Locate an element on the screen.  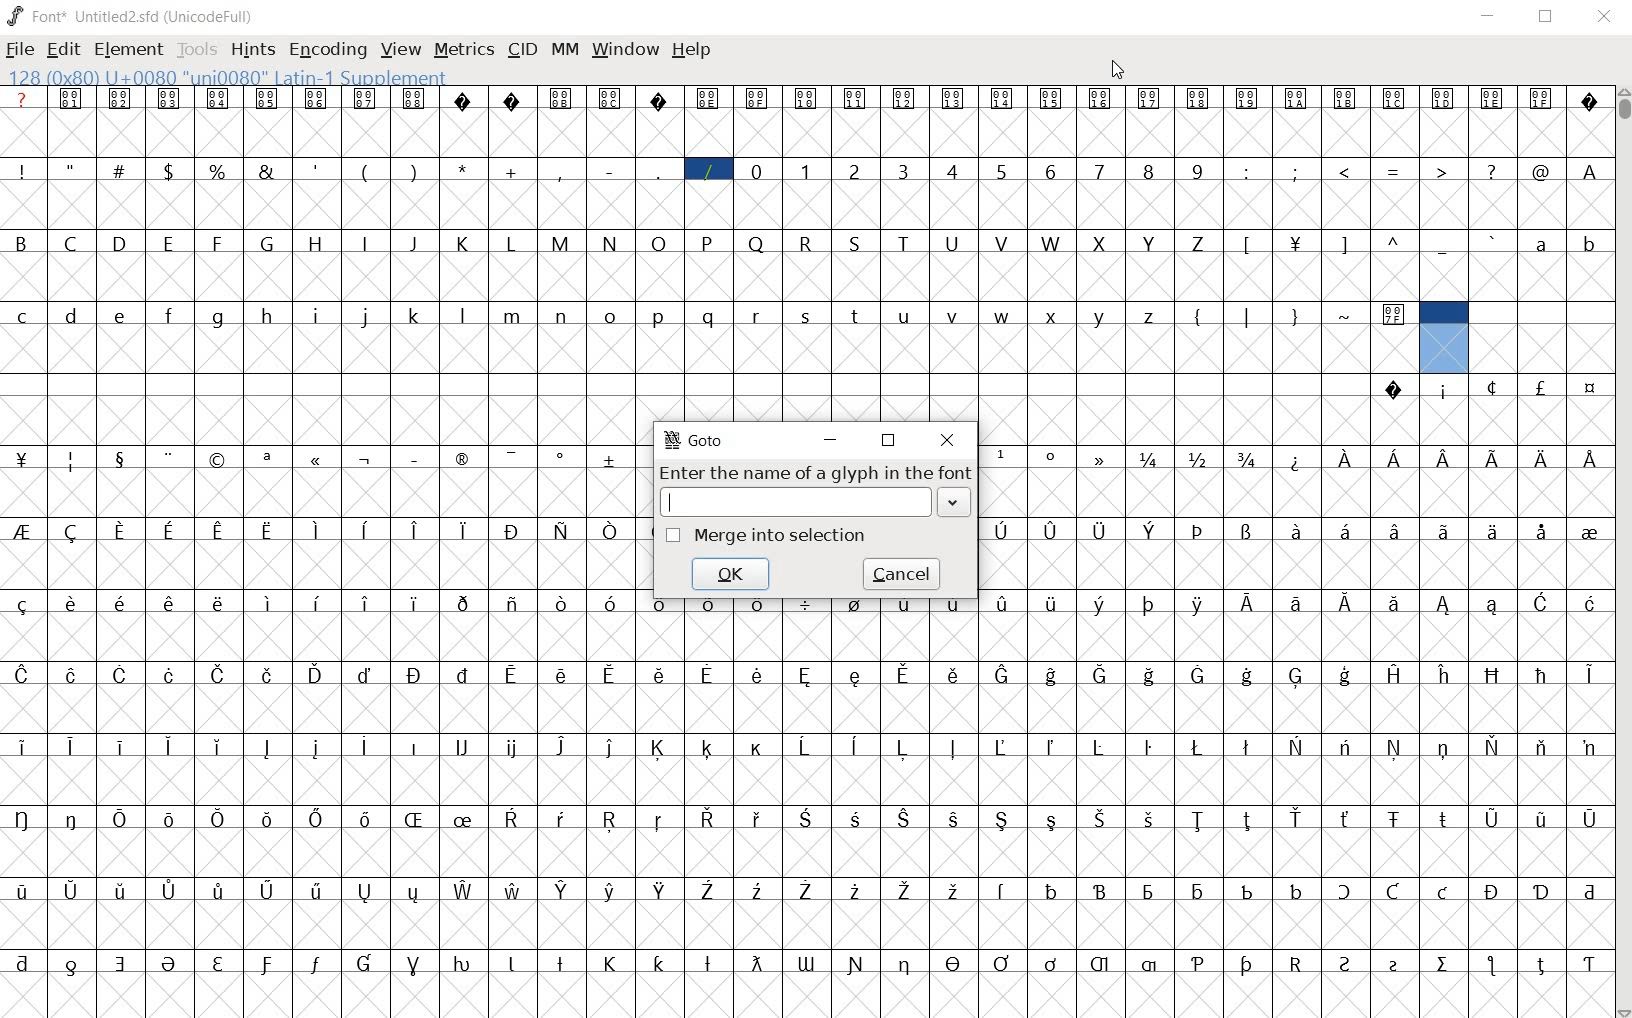
Symbol is located at coordinates (1150, 673).